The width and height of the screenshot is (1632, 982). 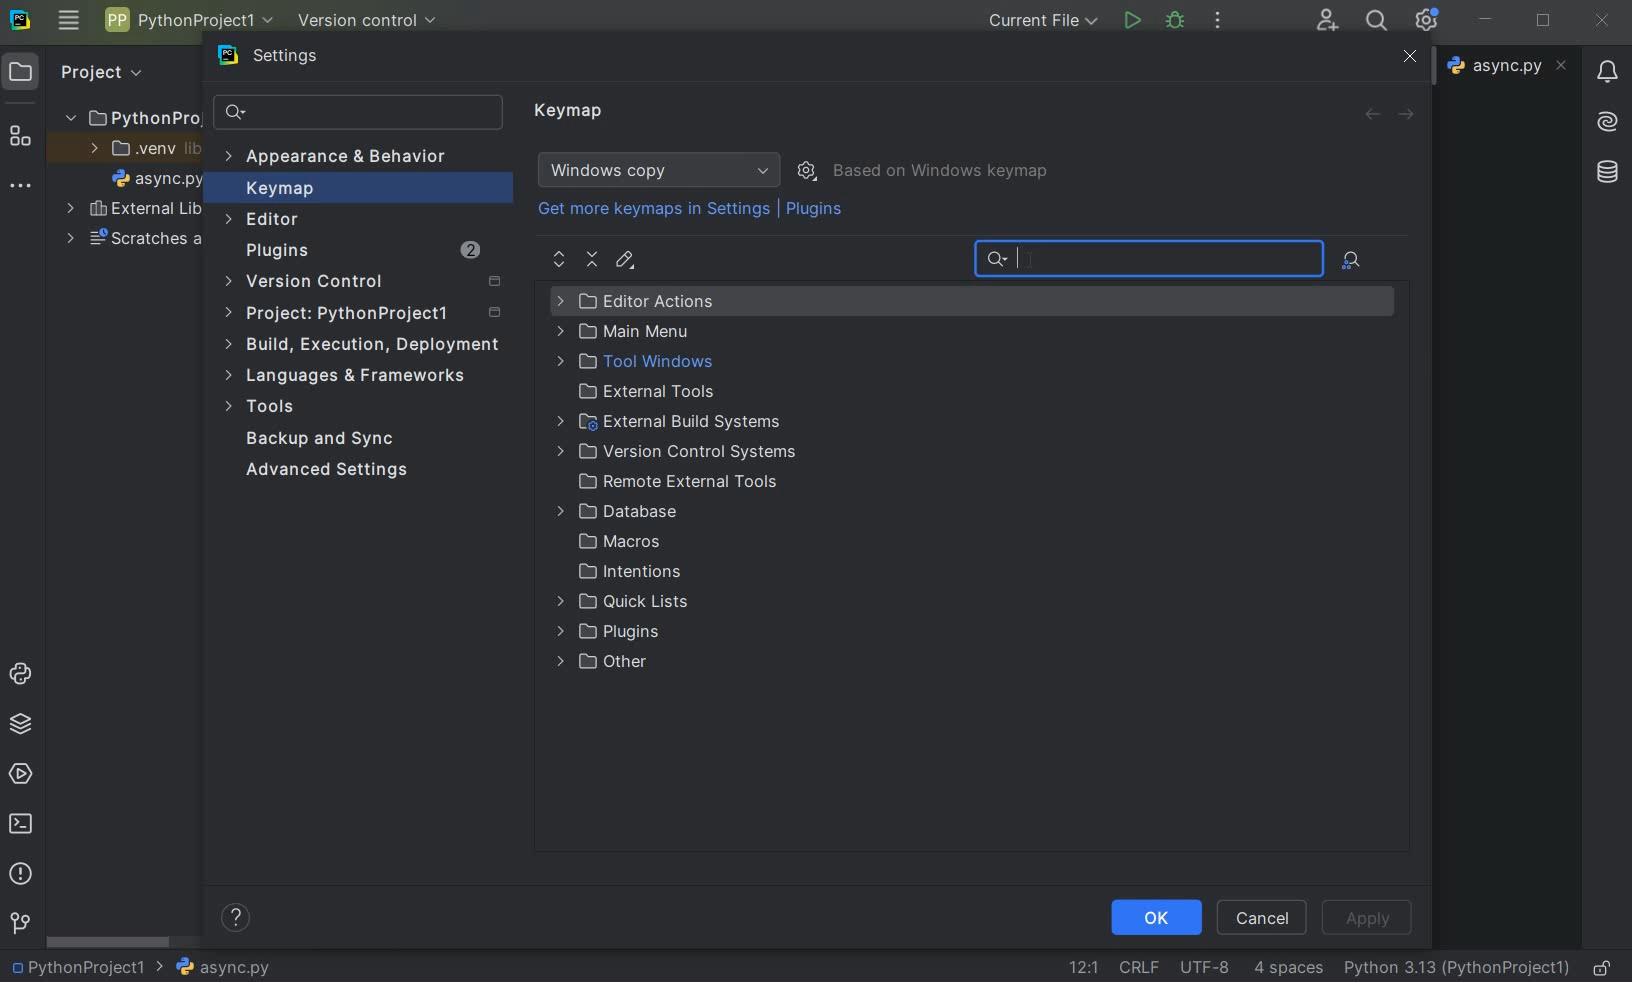 I want to click on editor, so click(x=264, y=219).